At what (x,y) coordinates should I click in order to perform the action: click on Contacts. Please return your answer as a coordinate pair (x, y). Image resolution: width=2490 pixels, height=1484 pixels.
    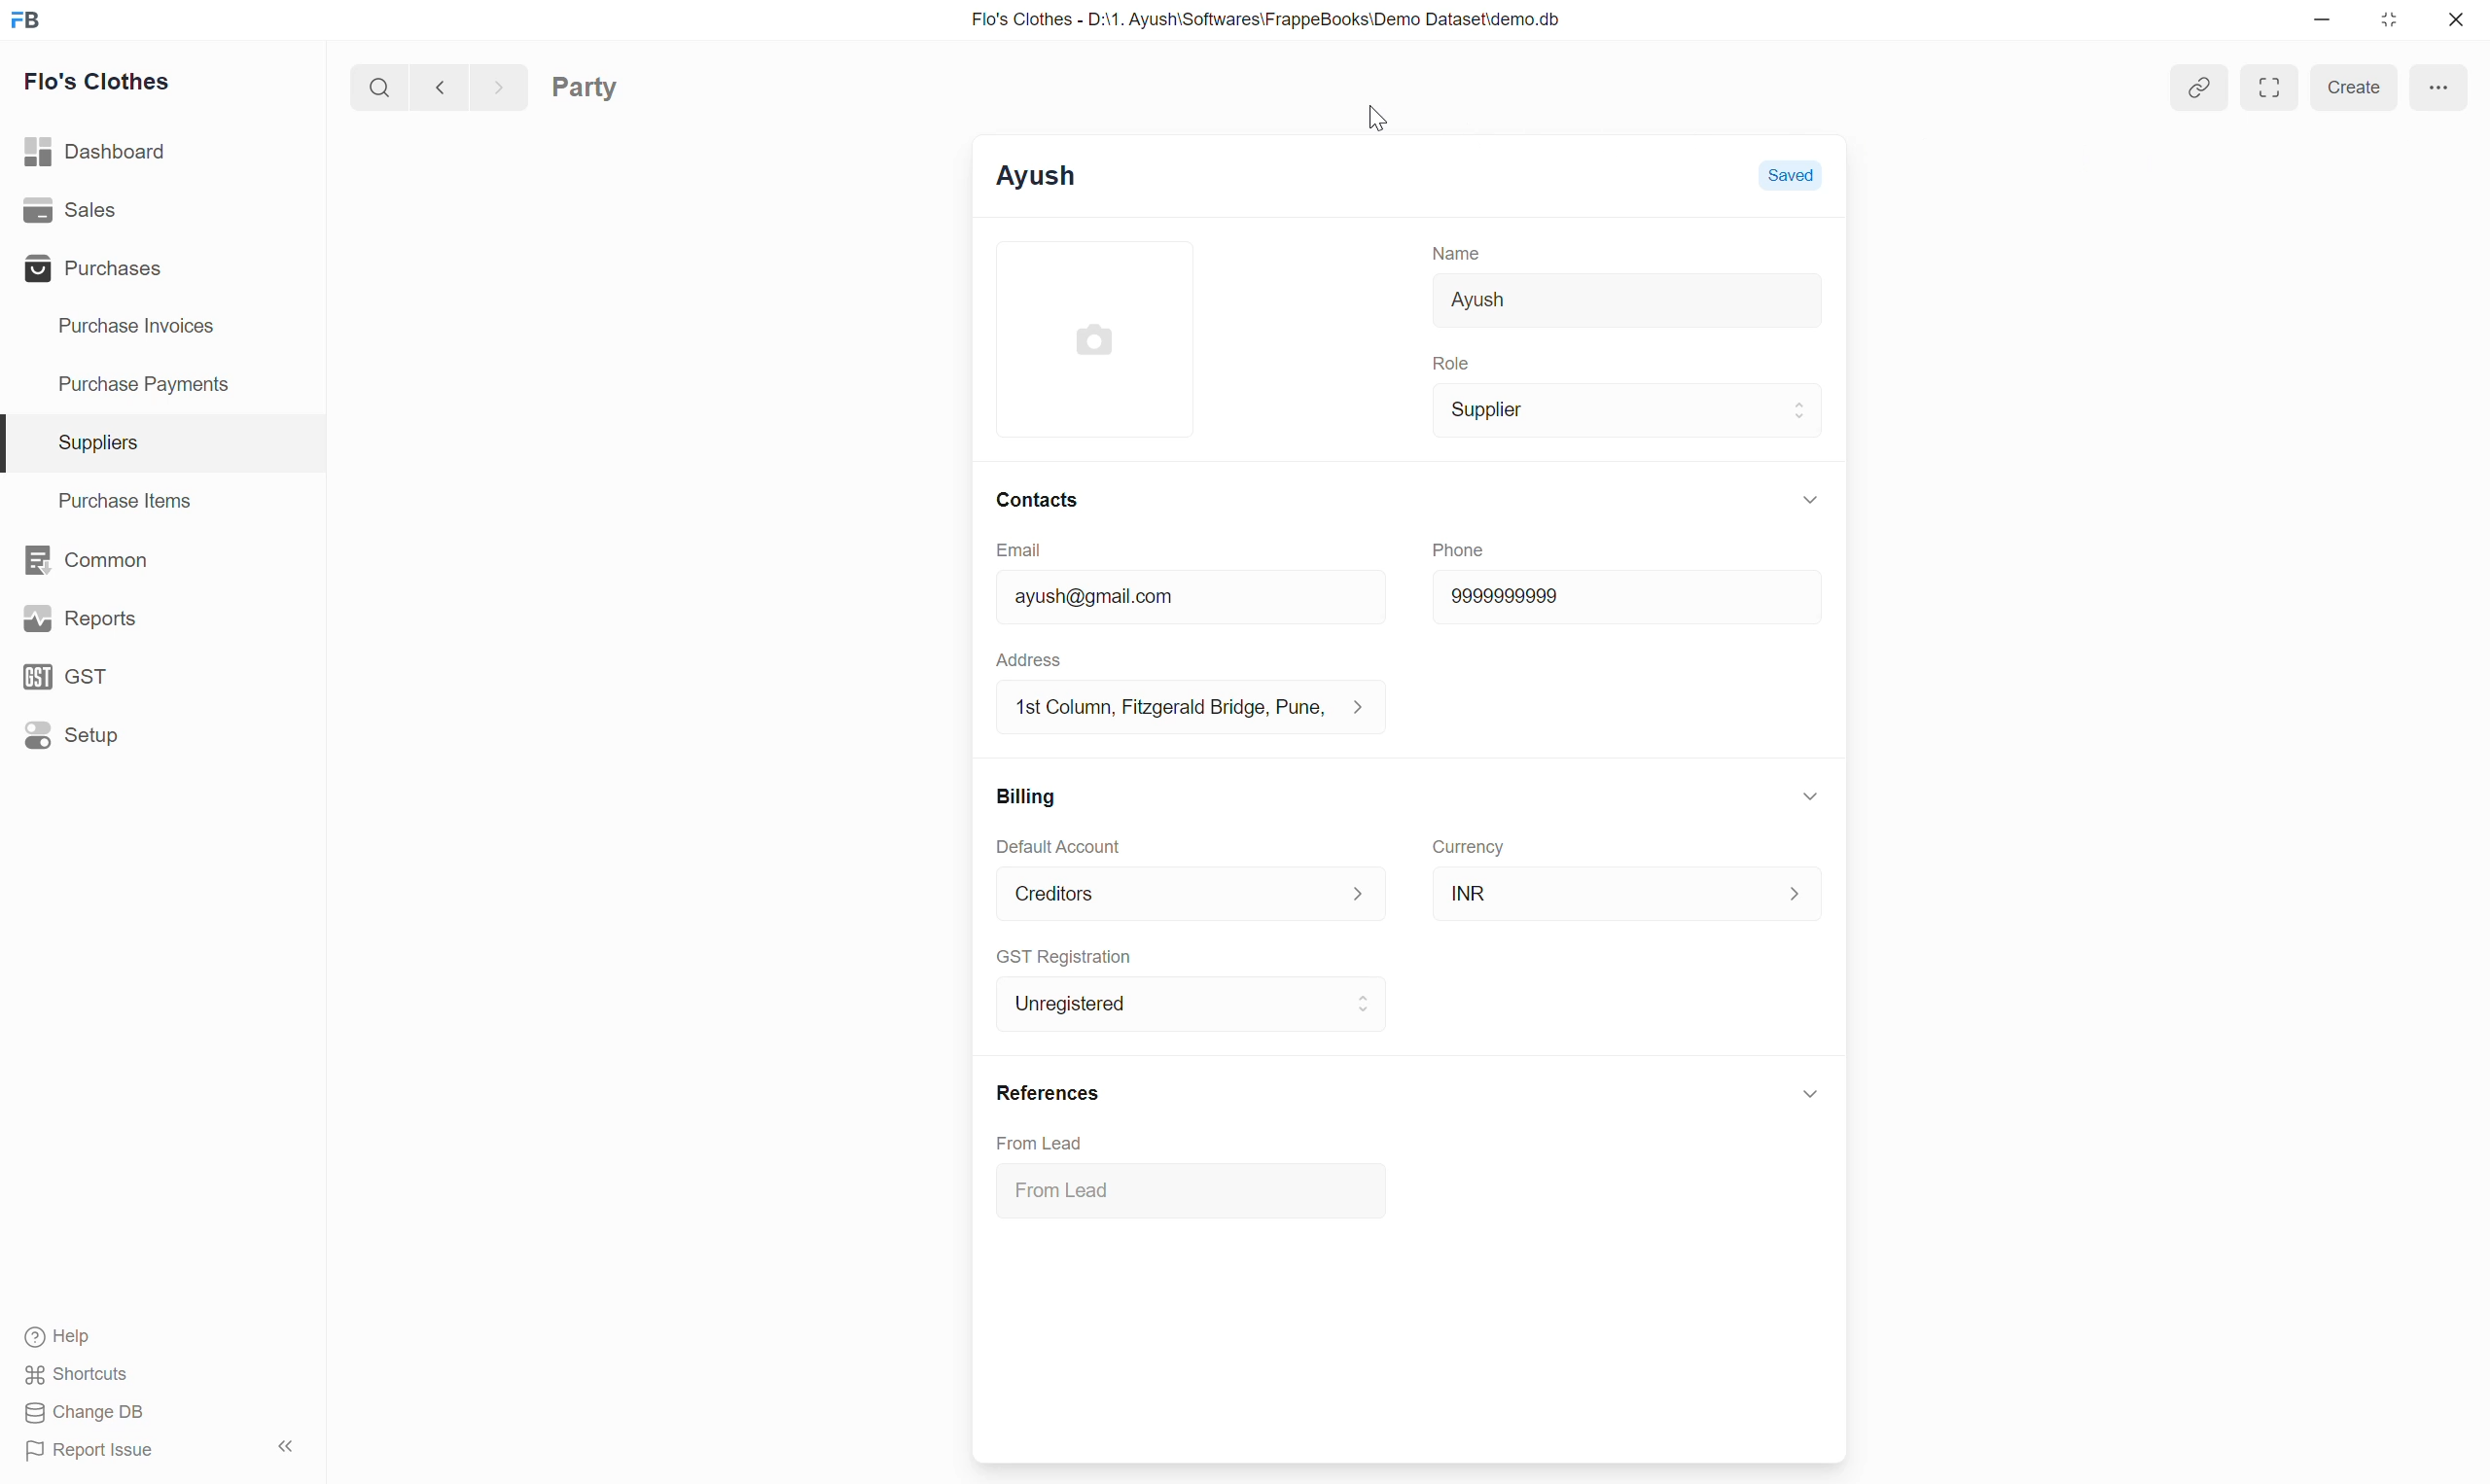
    Looking at the image, I should click on (1038, 500).